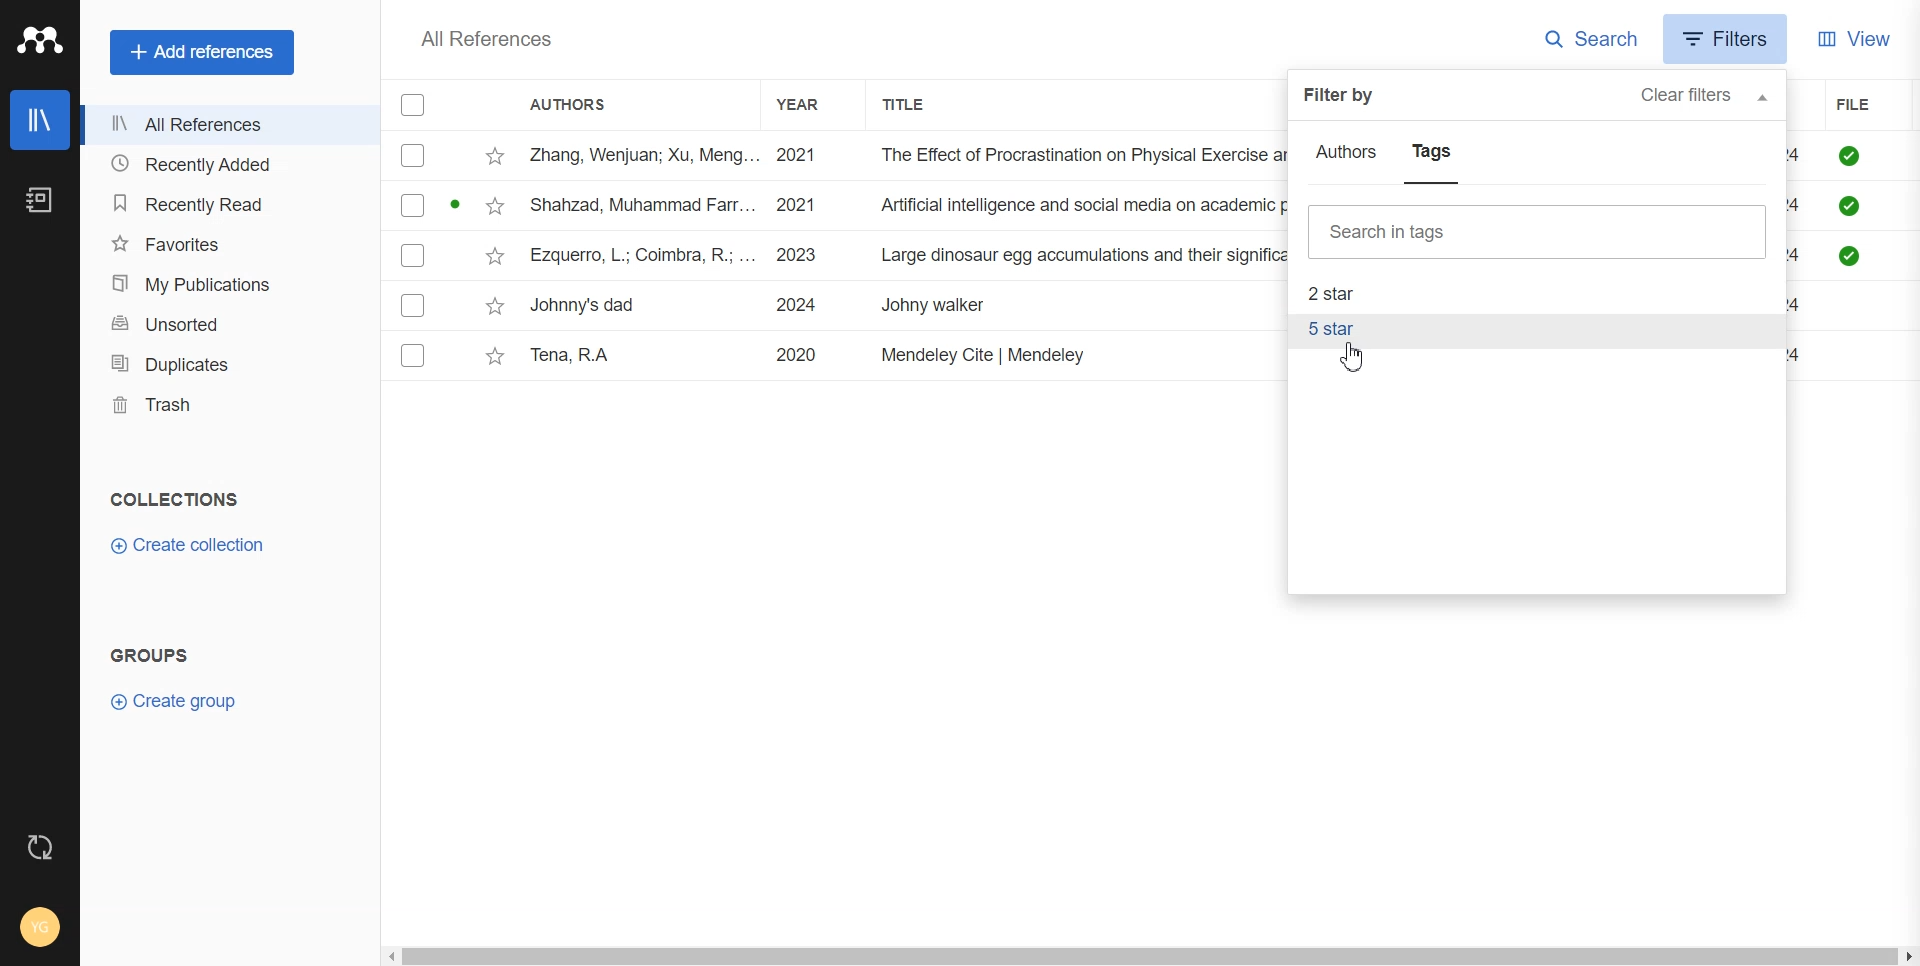  What do you see at coordinates (413, 104) in the screenshot?
I see `Checklist` at bounding box center [413, 104].